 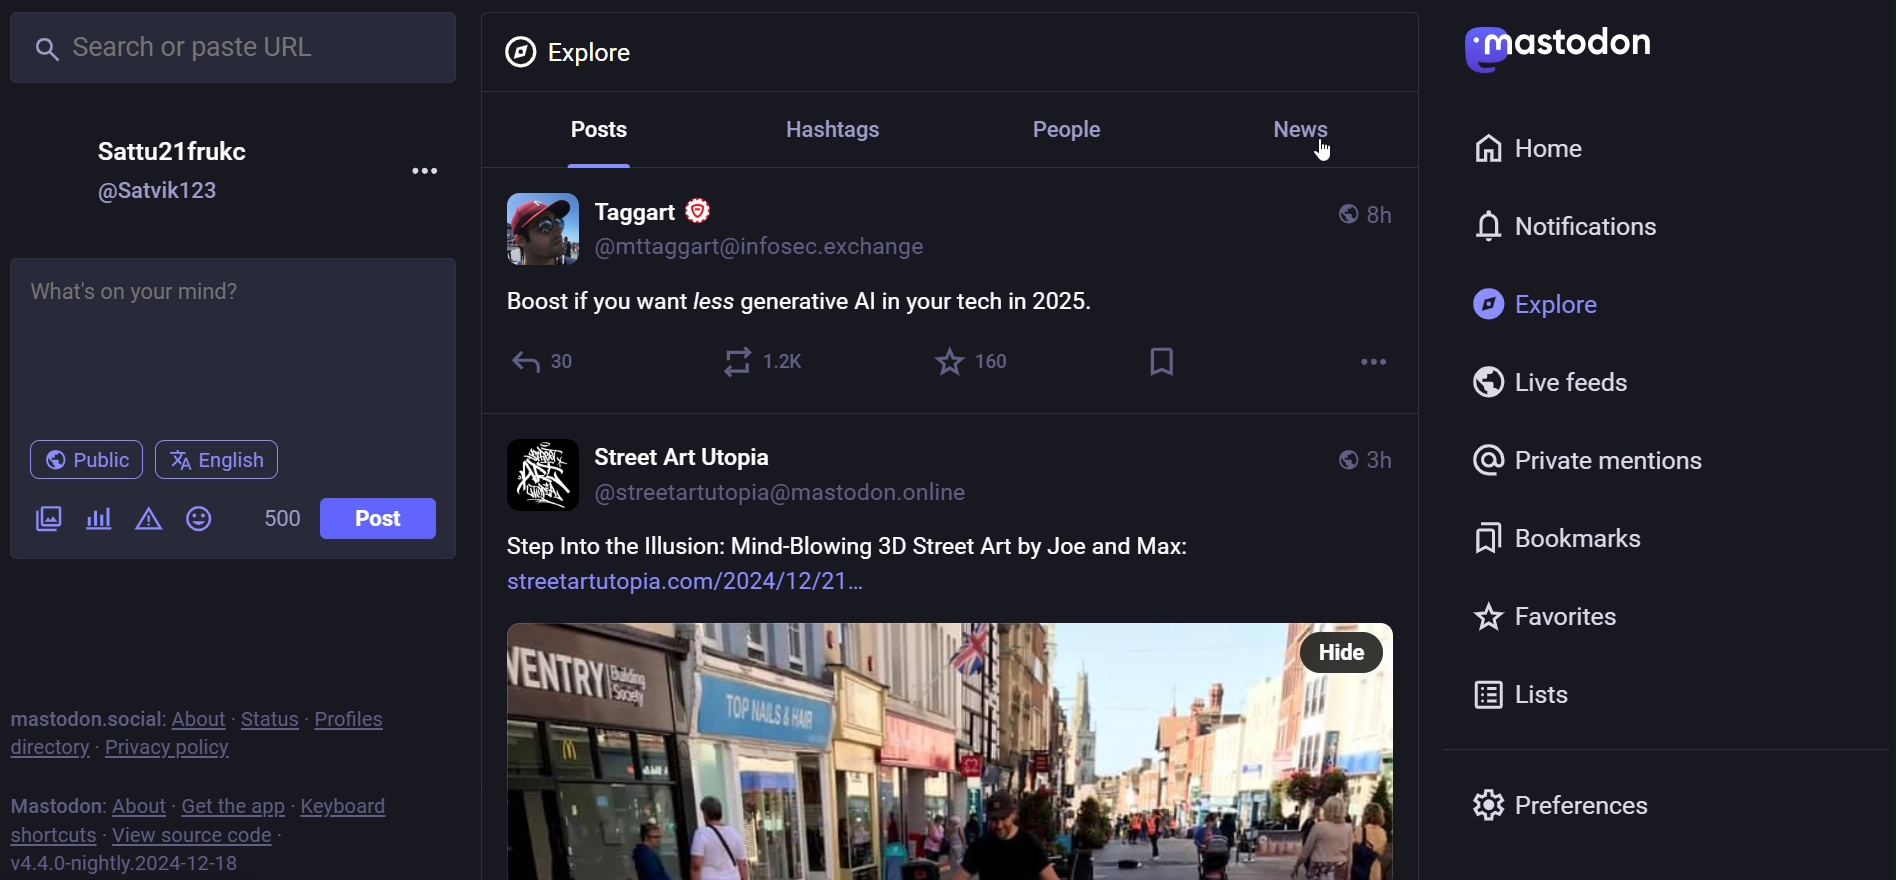 I want to click on public, so click(x=1335, y=459).